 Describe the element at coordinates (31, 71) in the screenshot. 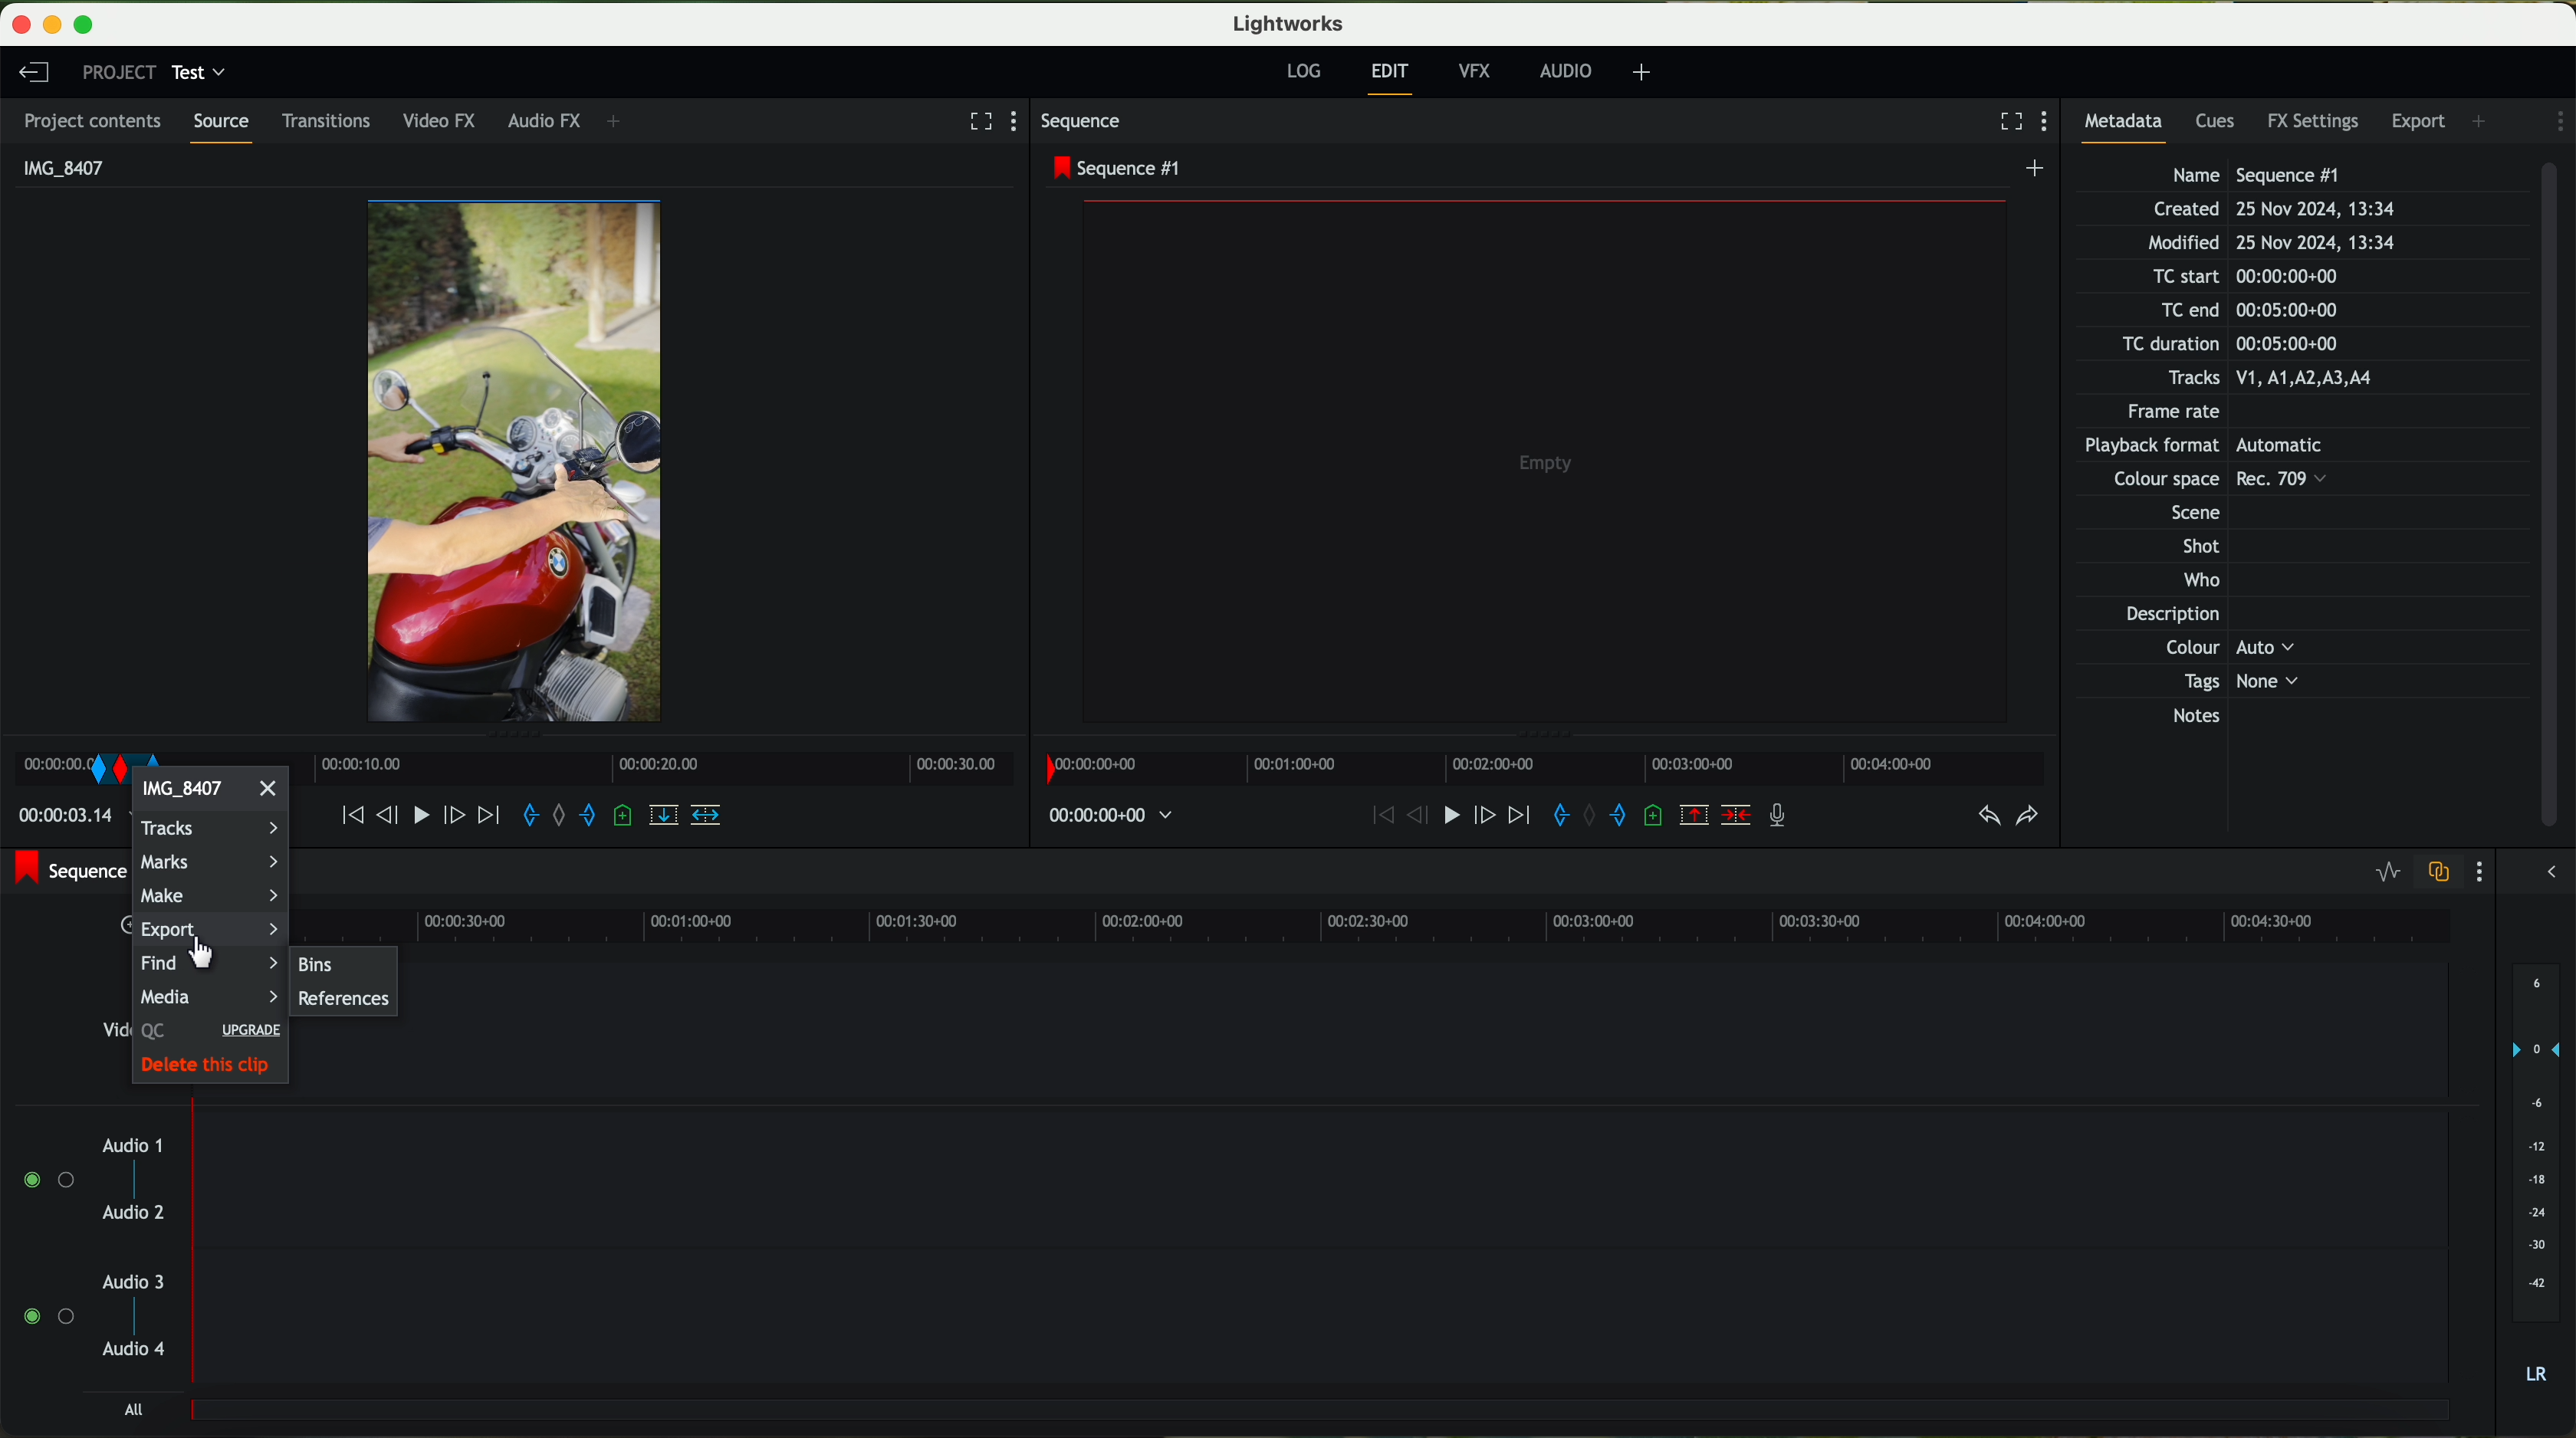

I see `leave` at that location.